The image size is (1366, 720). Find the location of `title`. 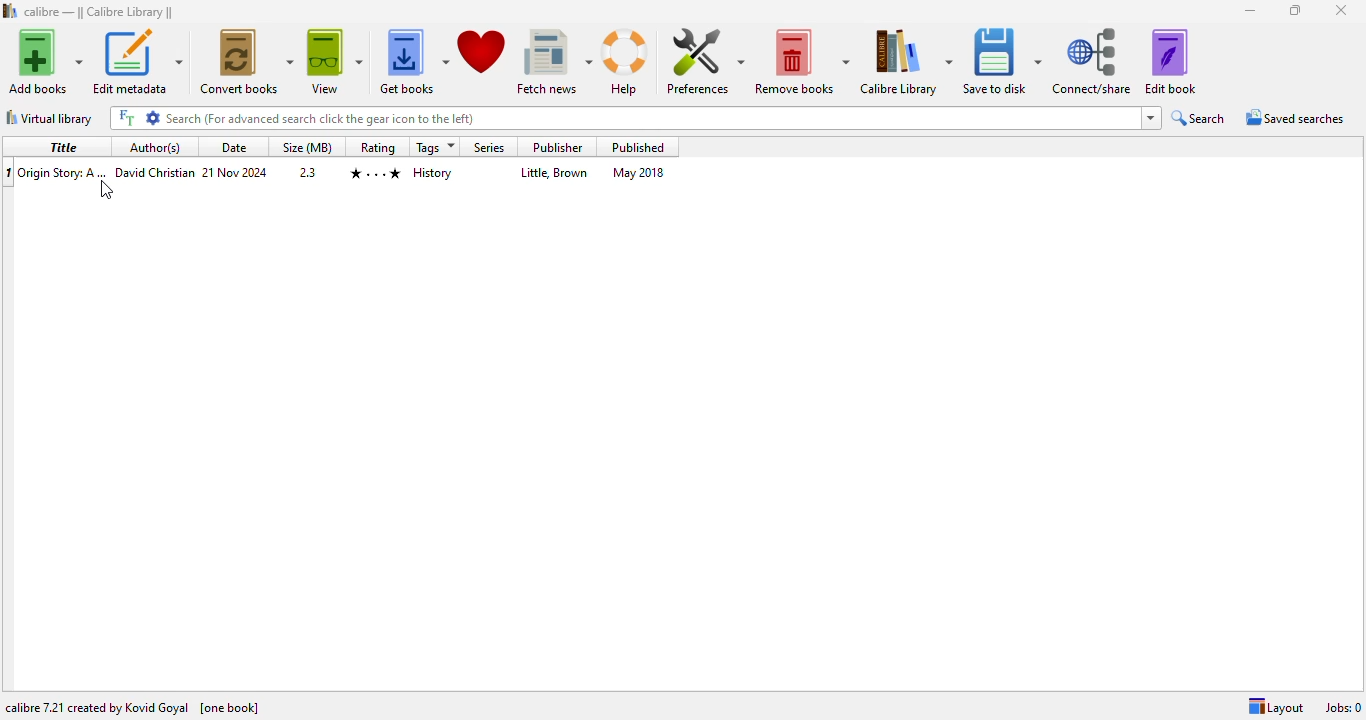

title is located at coordinates (64, 147).